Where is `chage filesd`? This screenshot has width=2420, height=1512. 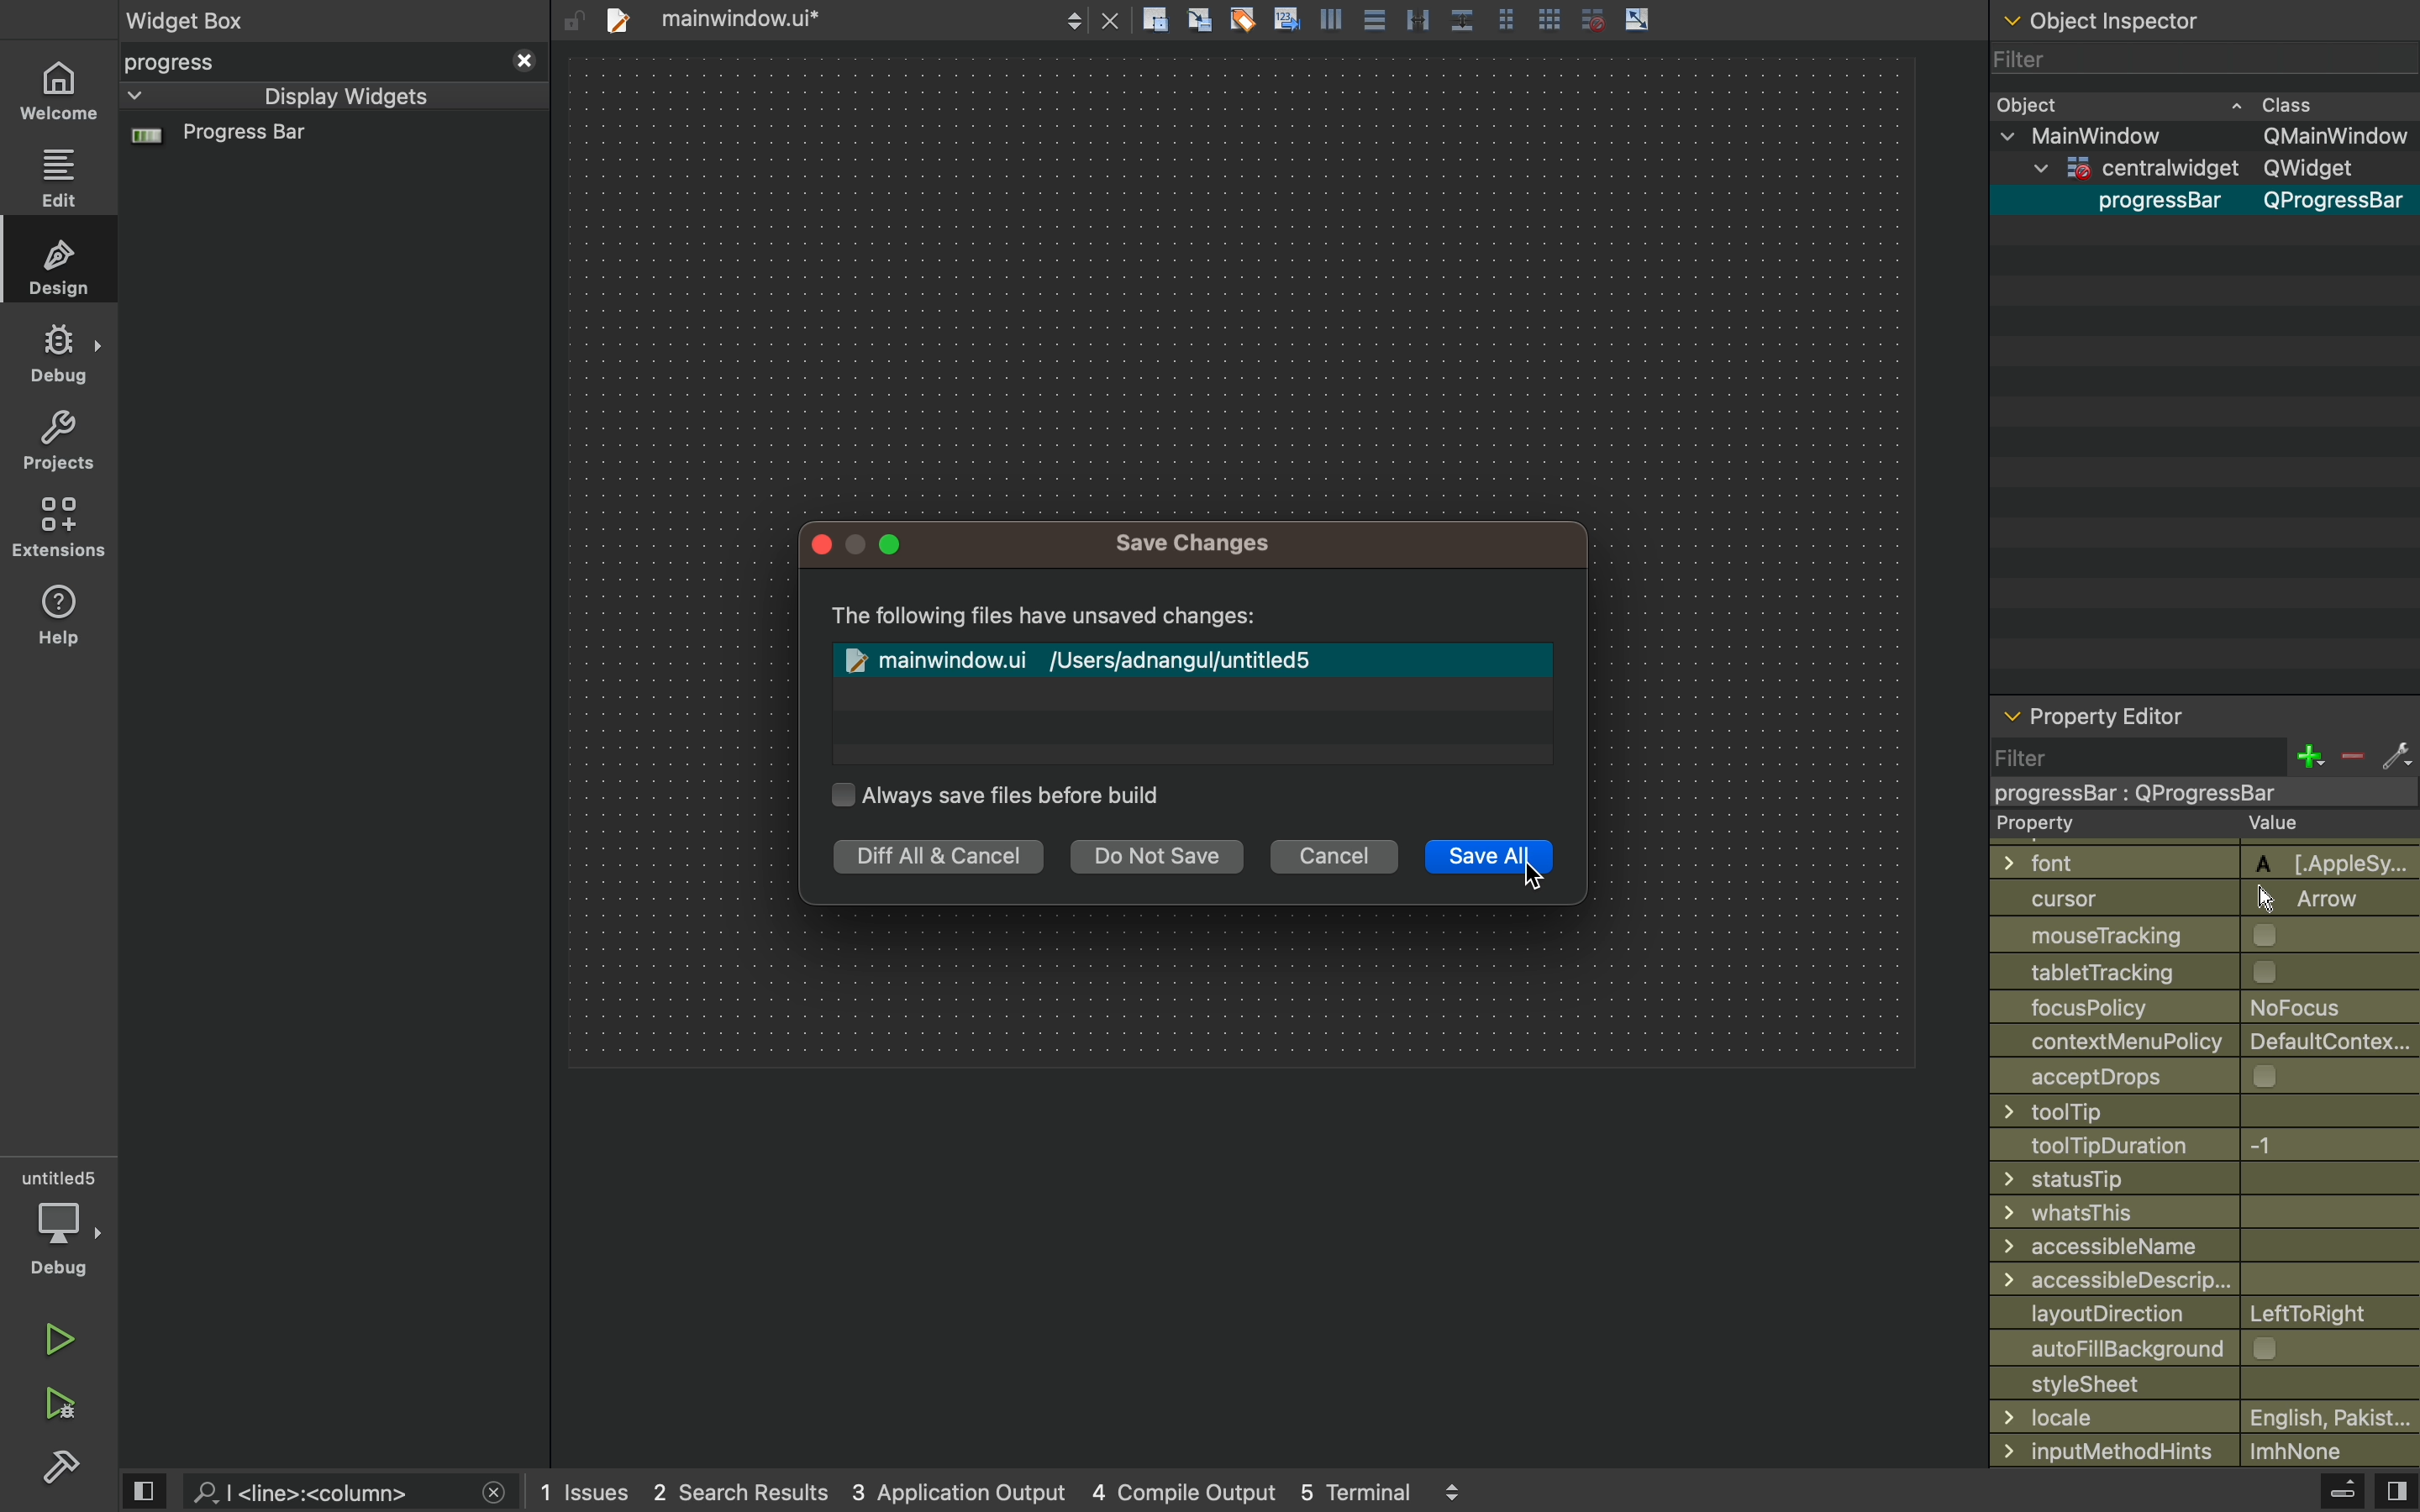
chage filesd is located at coordinates (1200, 652).